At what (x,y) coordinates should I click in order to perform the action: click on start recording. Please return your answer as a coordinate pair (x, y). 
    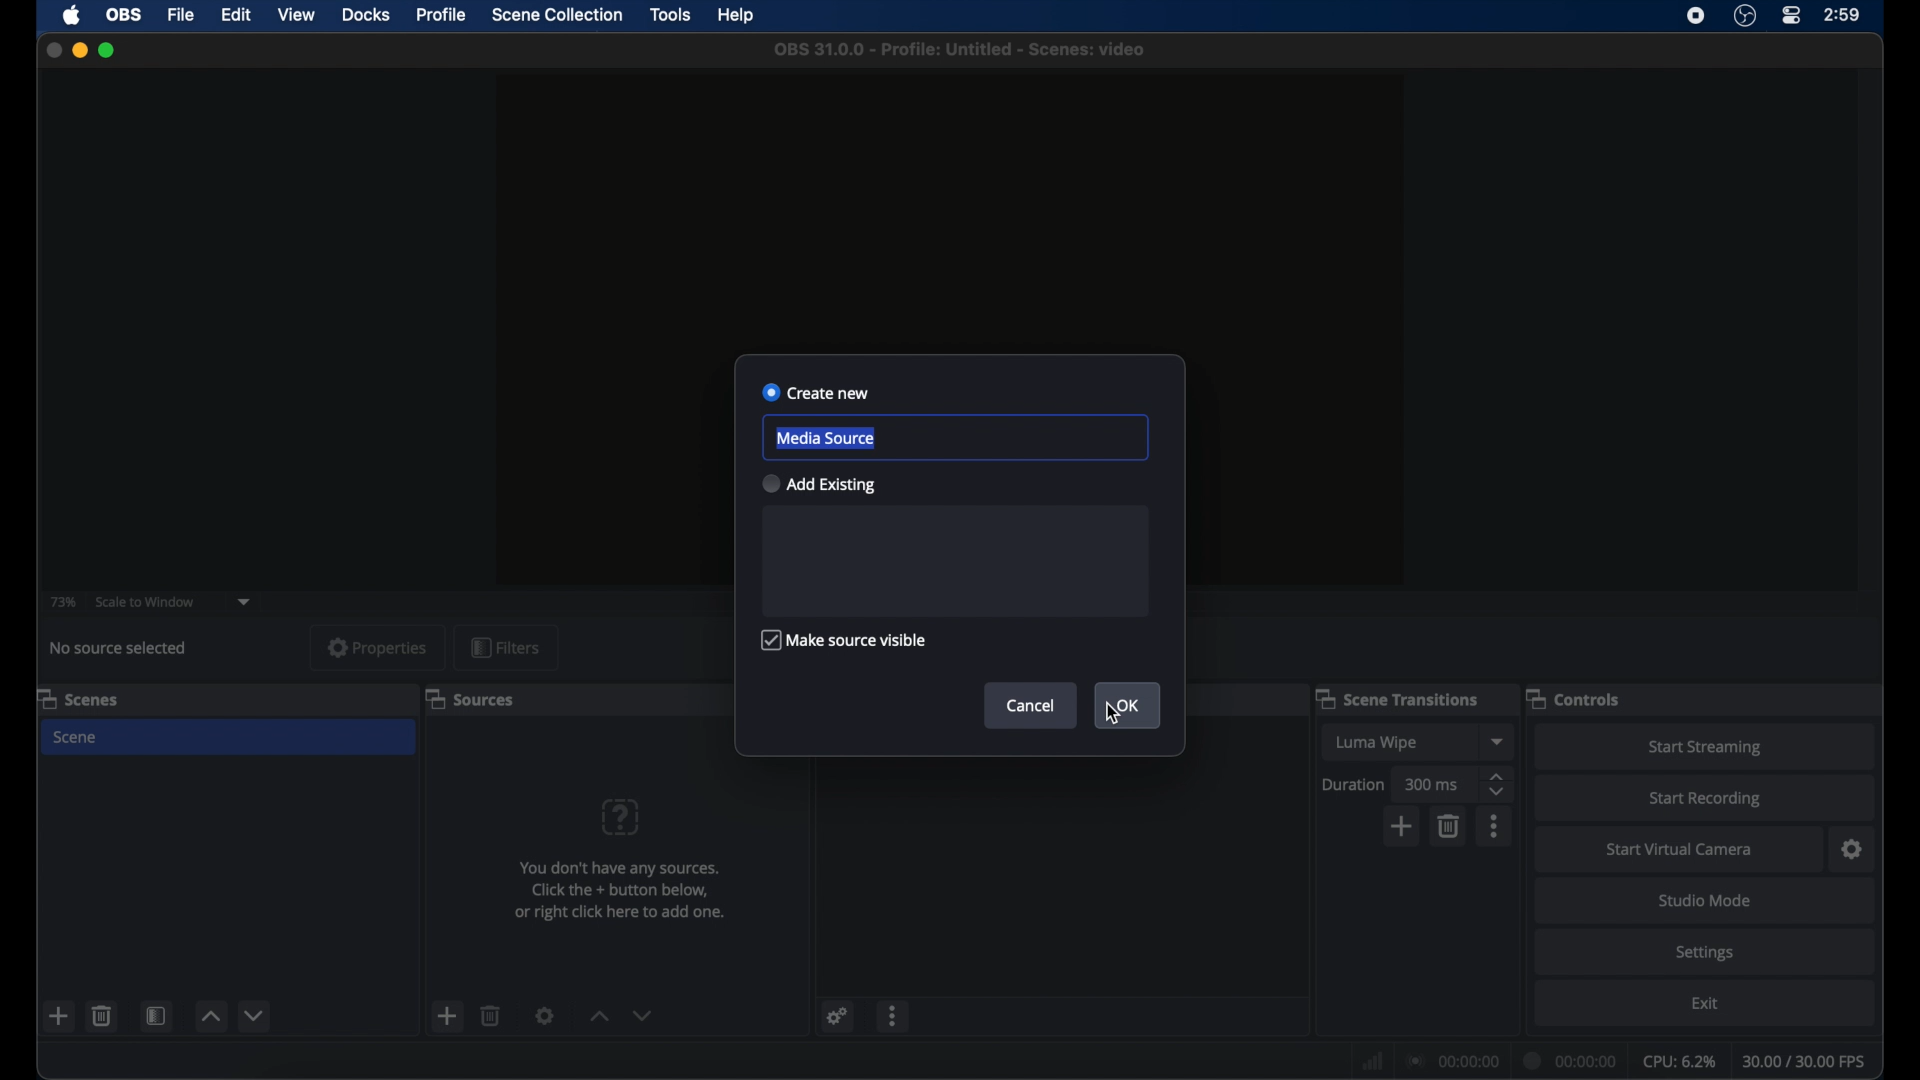
    Looking at the image, I should click on (1705, 799).